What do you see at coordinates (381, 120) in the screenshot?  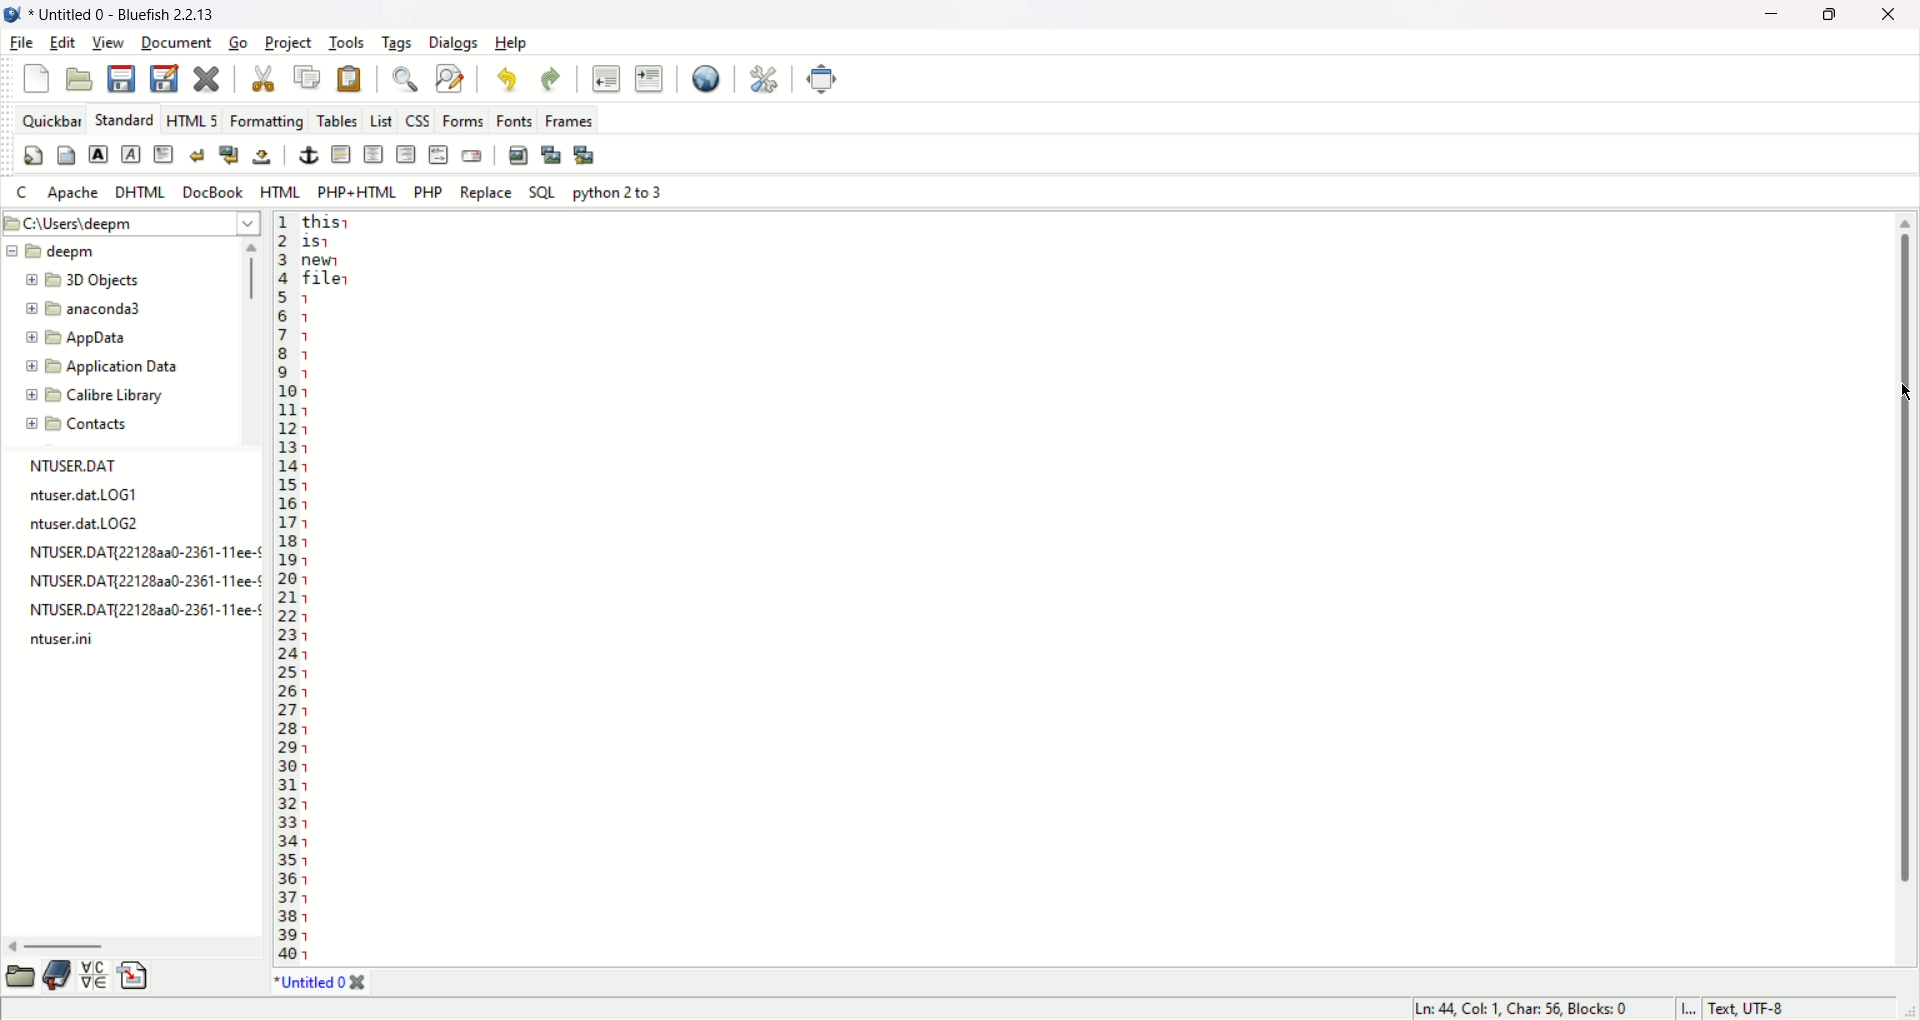 I see `list` at bounding box center [381, 120].